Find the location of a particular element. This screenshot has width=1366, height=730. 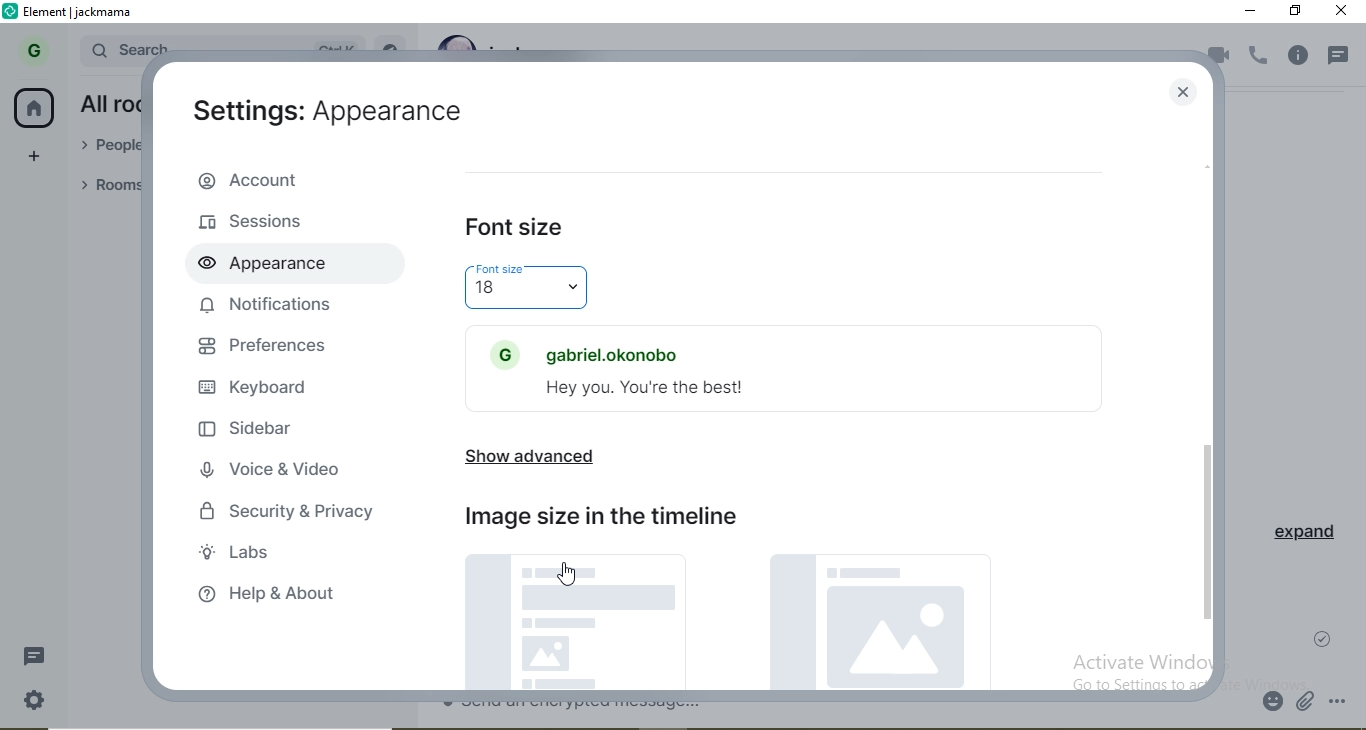

check mark is located at coordinates (1327, 637).